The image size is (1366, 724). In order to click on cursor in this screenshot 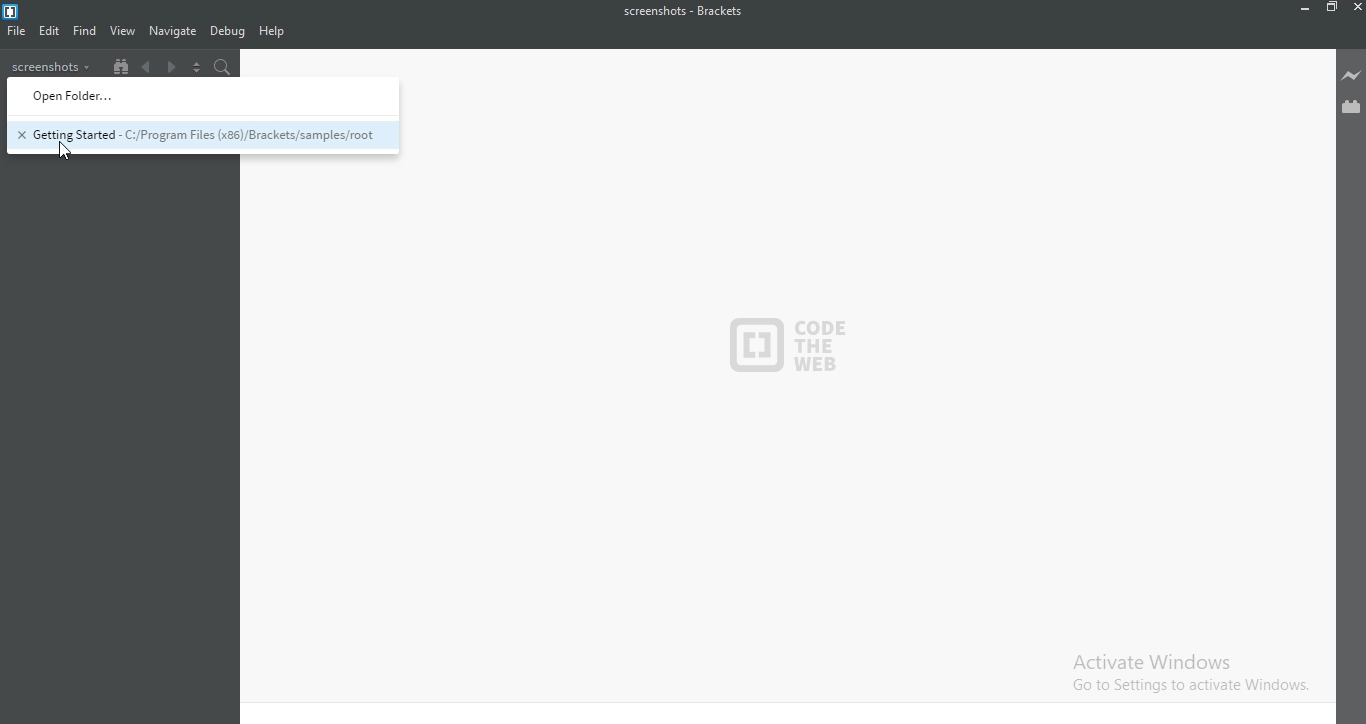, I will do `click(65, 150)`.